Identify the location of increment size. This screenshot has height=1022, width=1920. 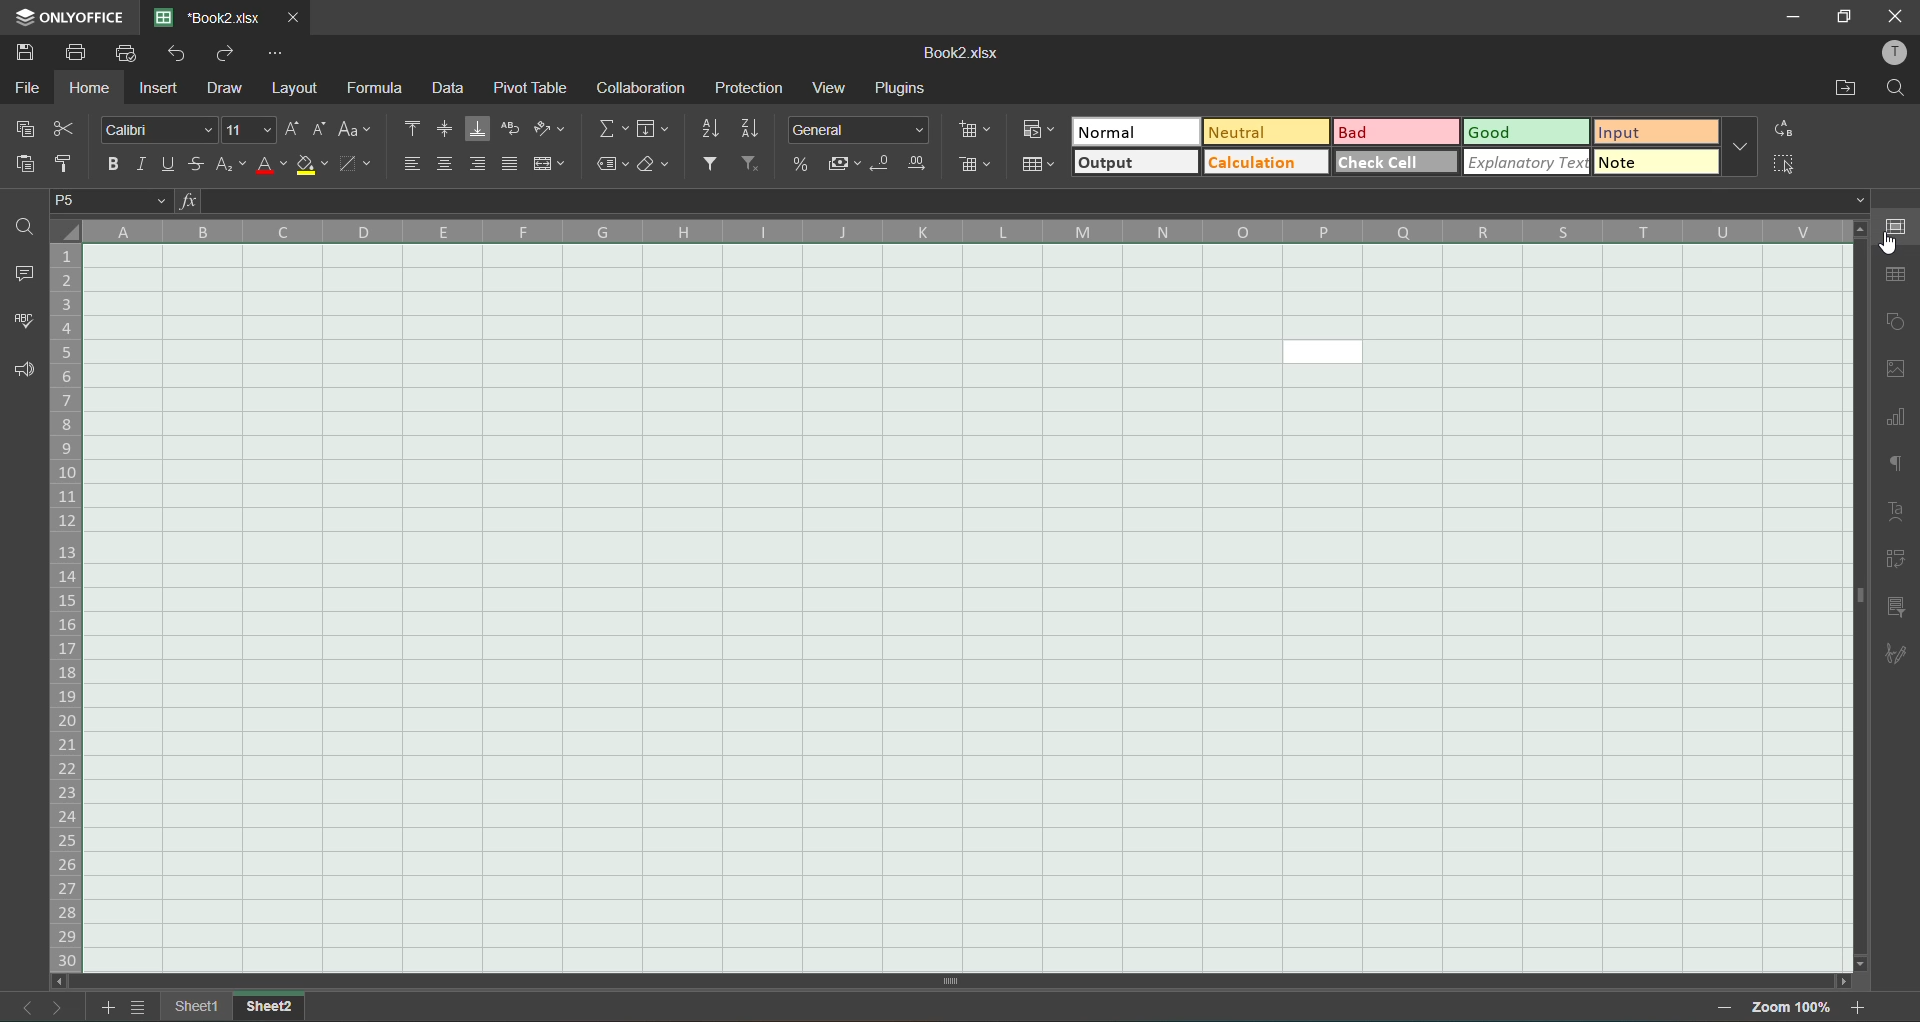
(294, 131).